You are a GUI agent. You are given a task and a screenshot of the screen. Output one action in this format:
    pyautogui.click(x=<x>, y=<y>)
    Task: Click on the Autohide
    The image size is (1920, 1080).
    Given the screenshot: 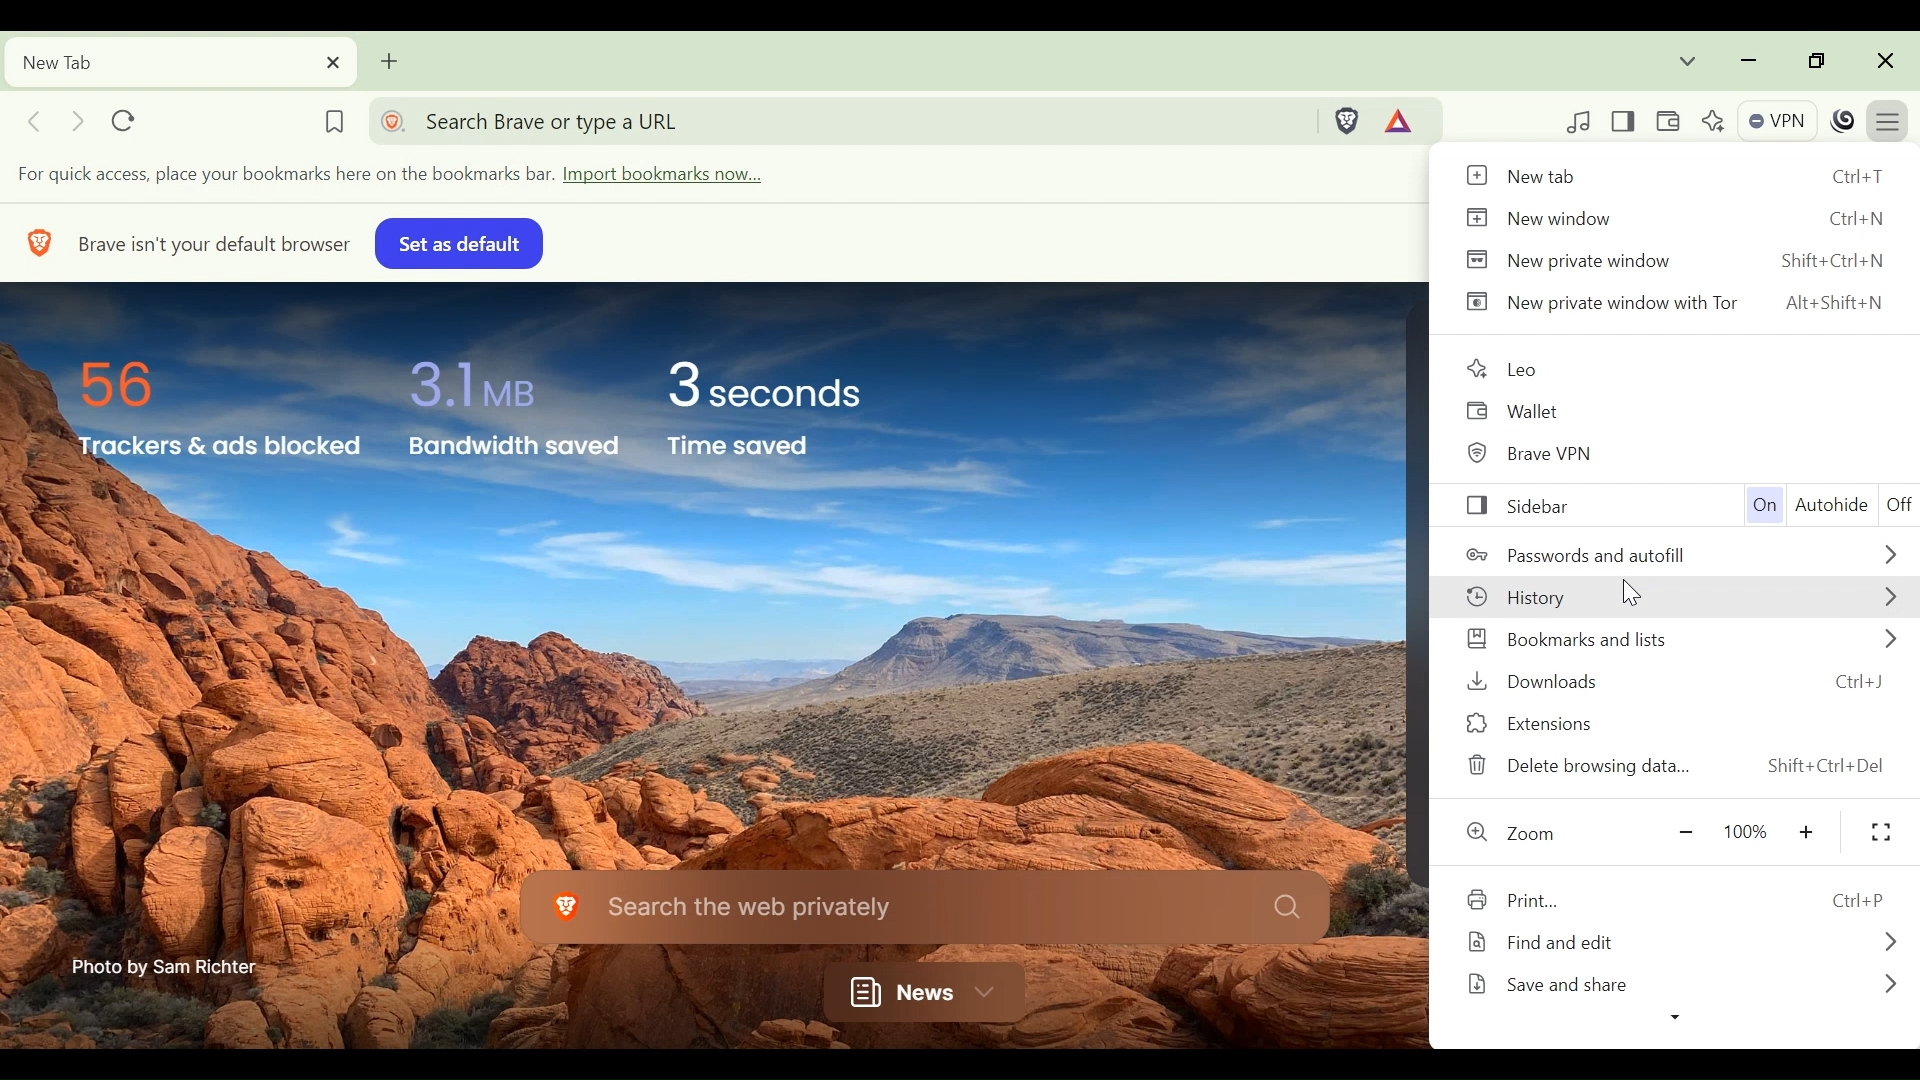 What is the action you would take?
    pyautogui.click(x=1832, y=506)
    